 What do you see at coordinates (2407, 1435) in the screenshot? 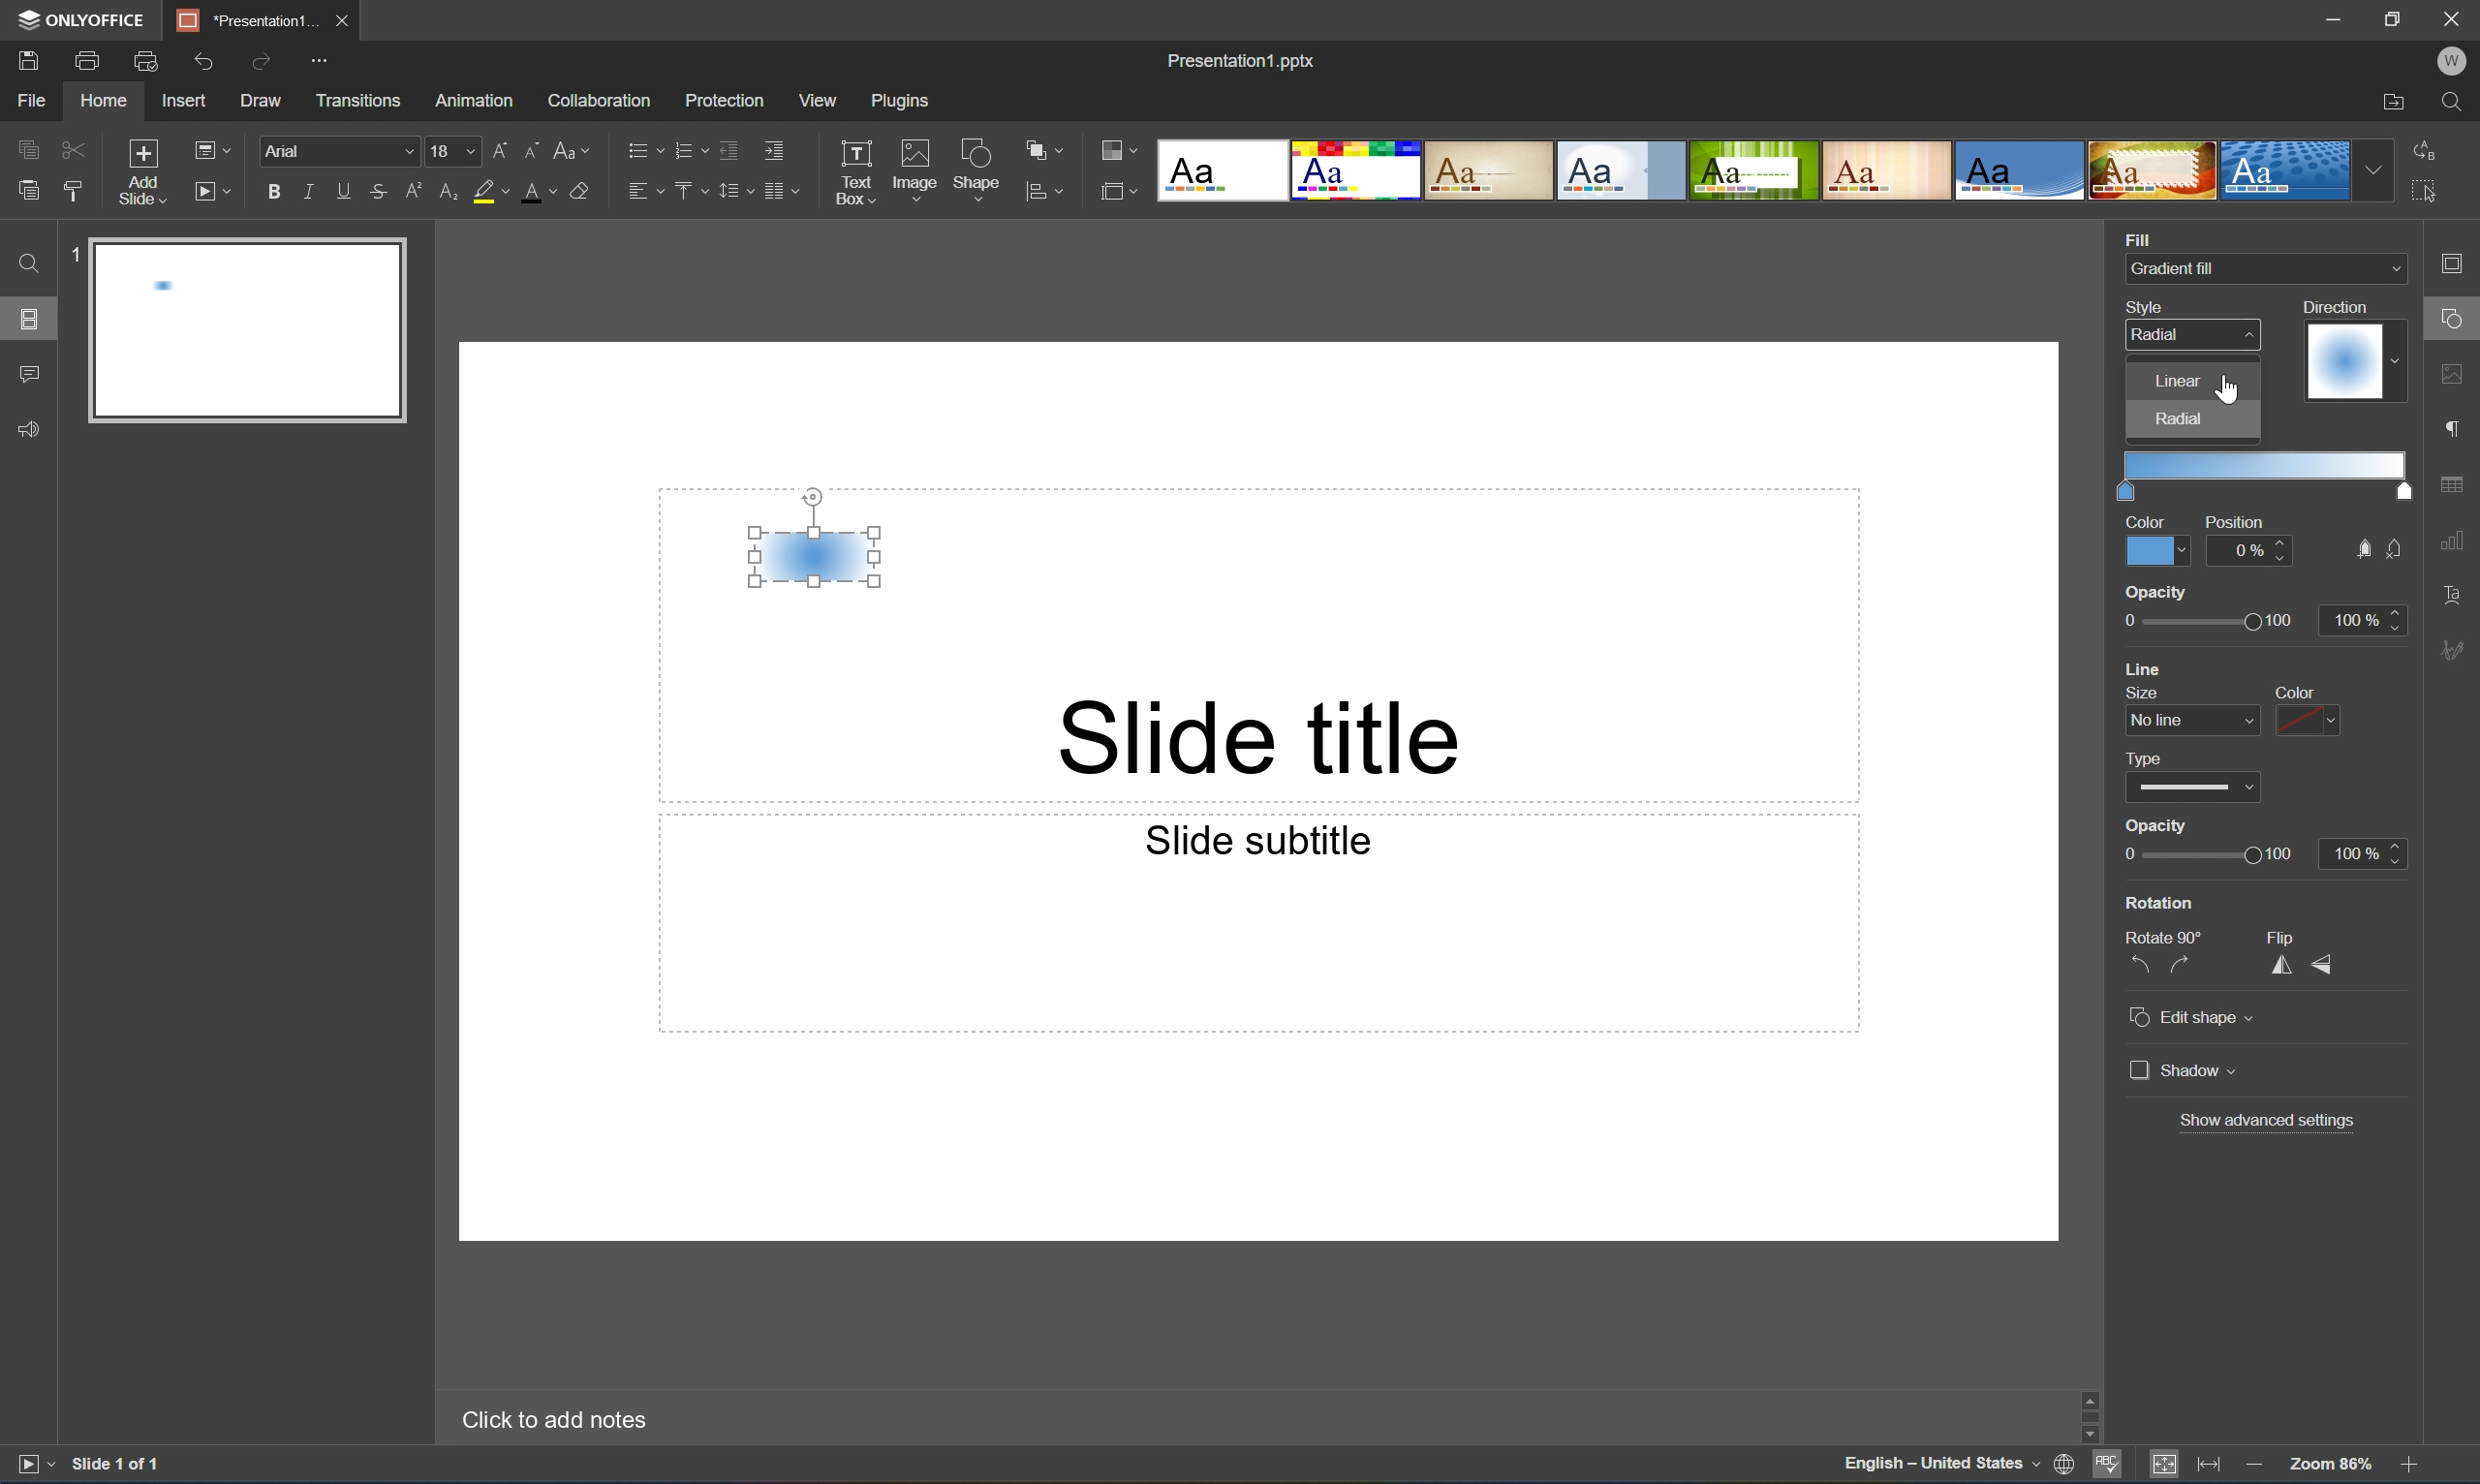
I see `Scroll Down` at bounding box center [2407, 1435].